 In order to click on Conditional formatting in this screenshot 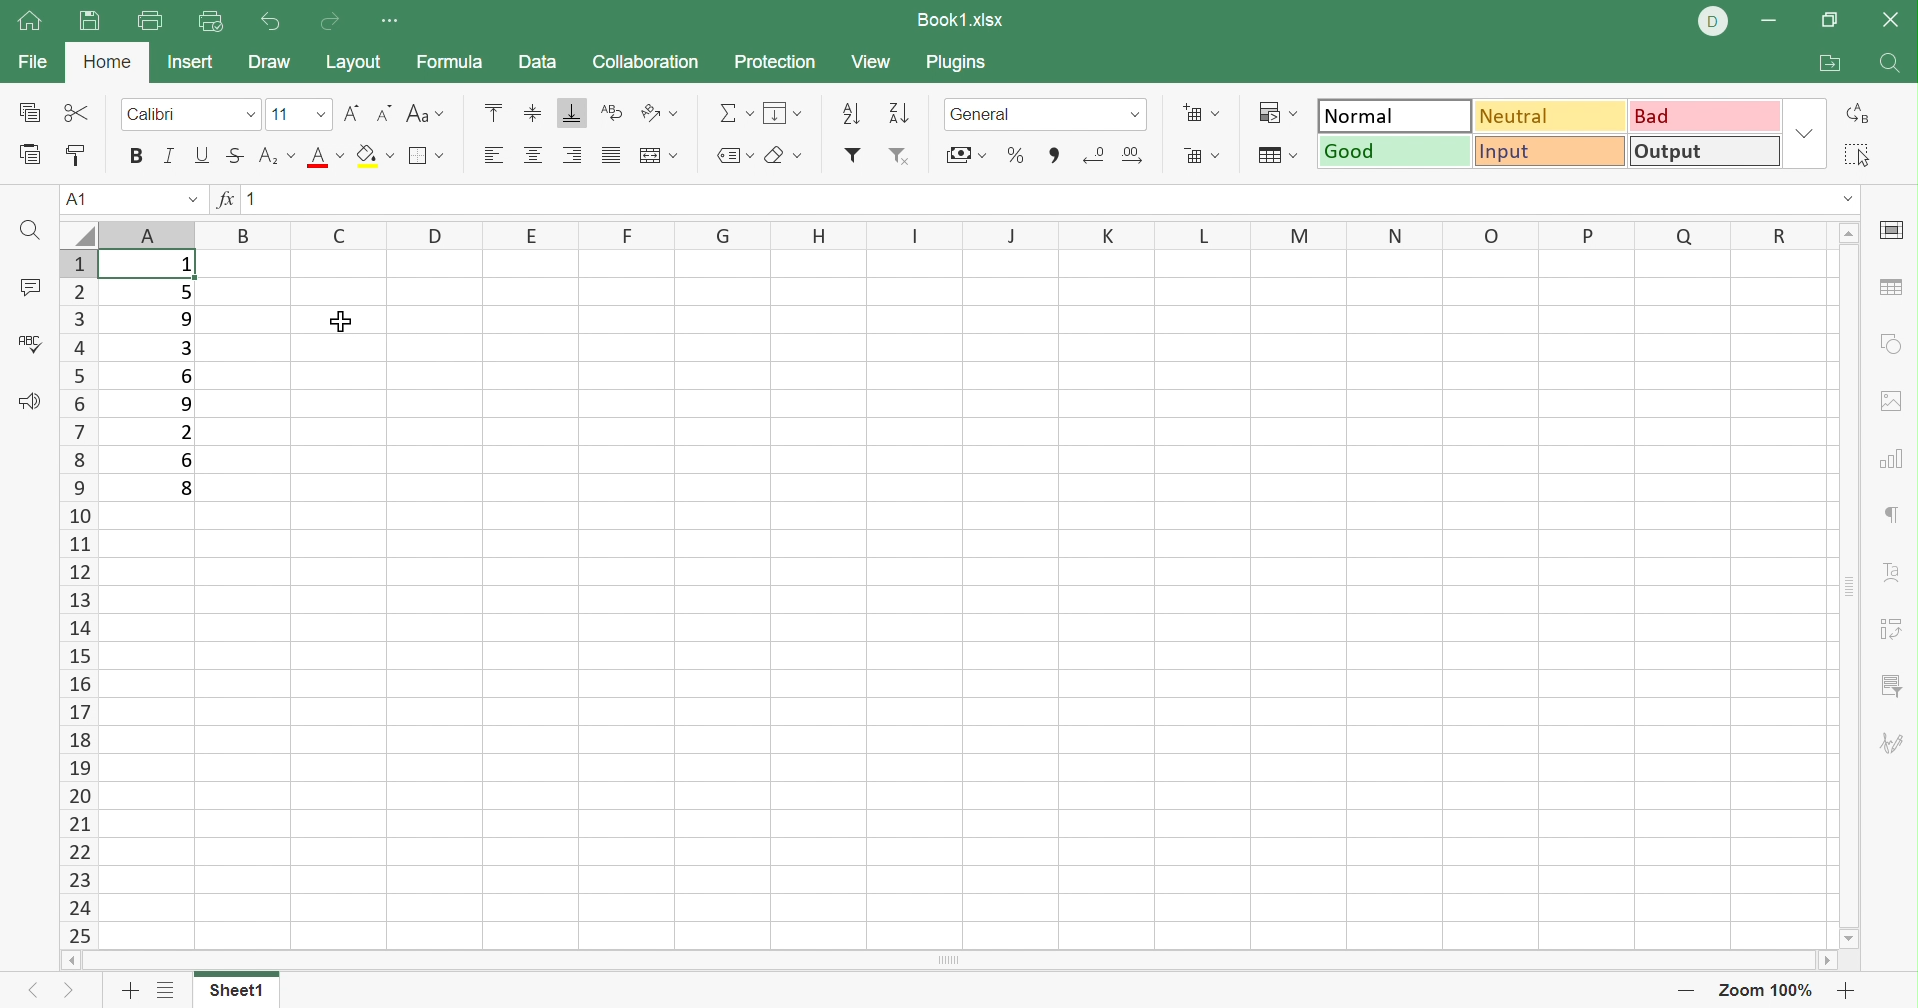, I will do `click(1273, 113)`.